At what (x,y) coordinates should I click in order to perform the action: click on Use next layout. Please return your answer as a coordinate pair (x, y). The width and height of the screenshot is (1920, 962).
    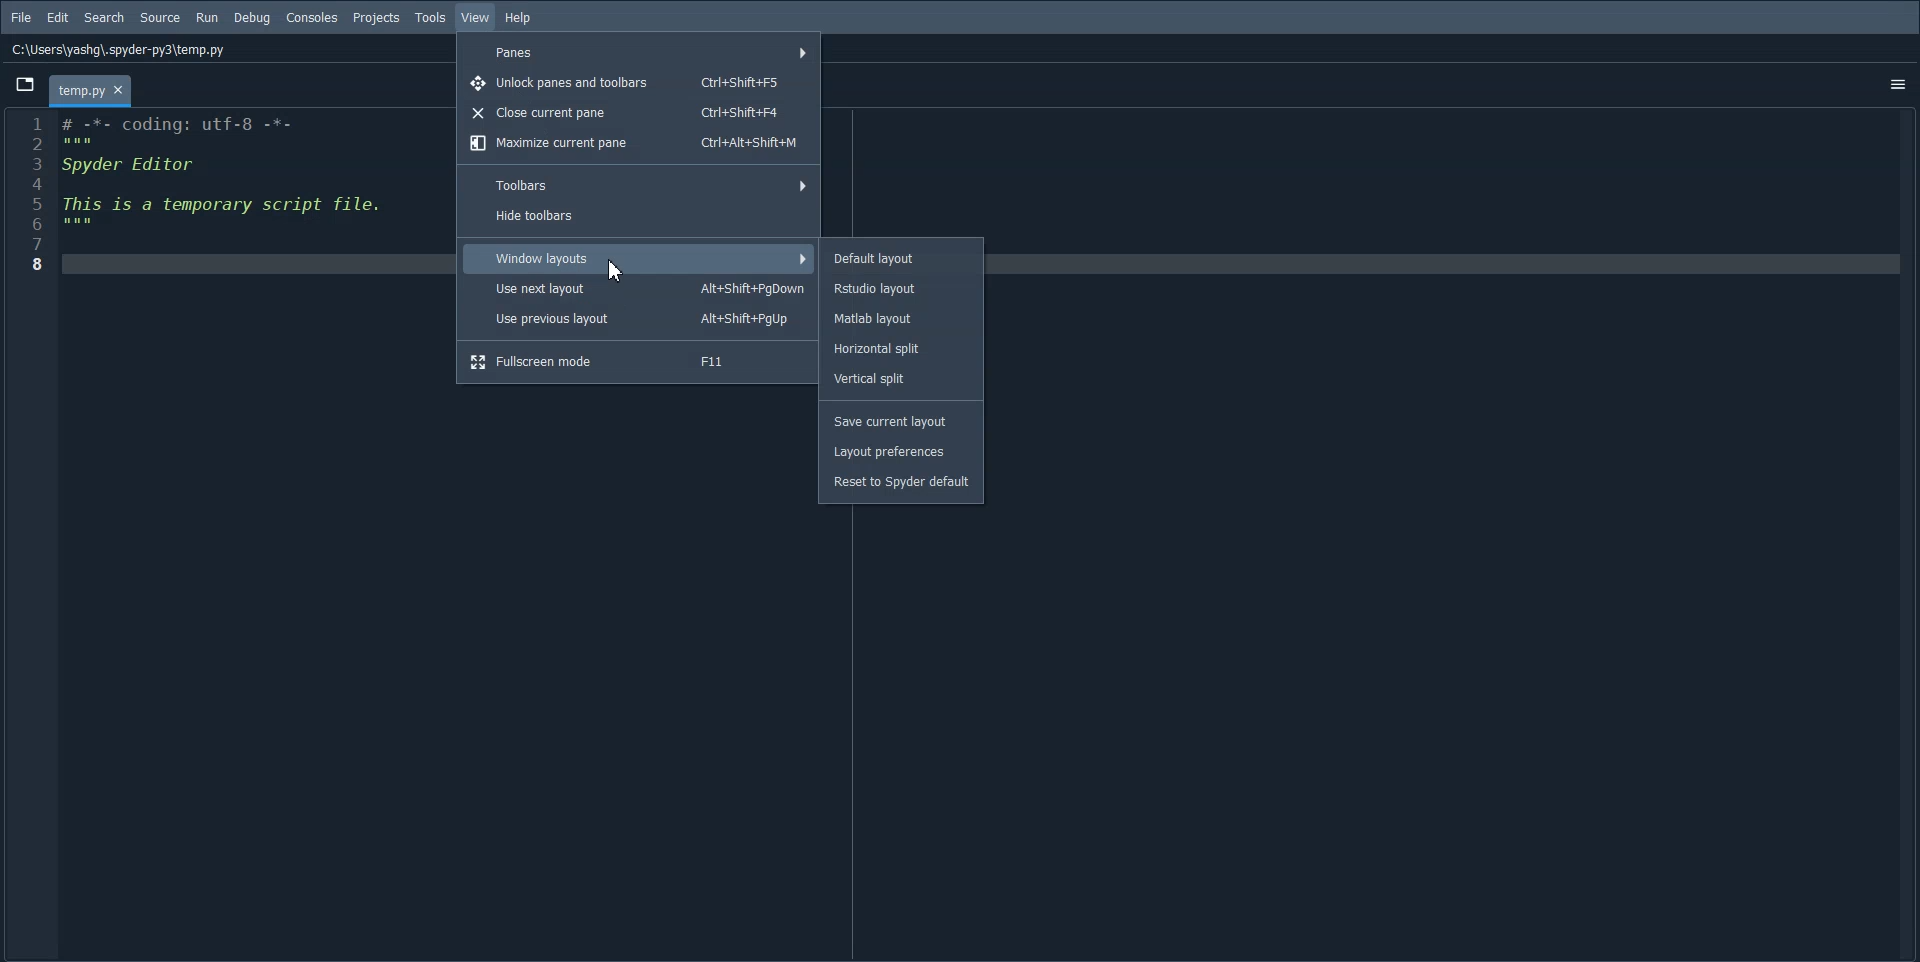
    Looking at the image, I should click on (639, 289).